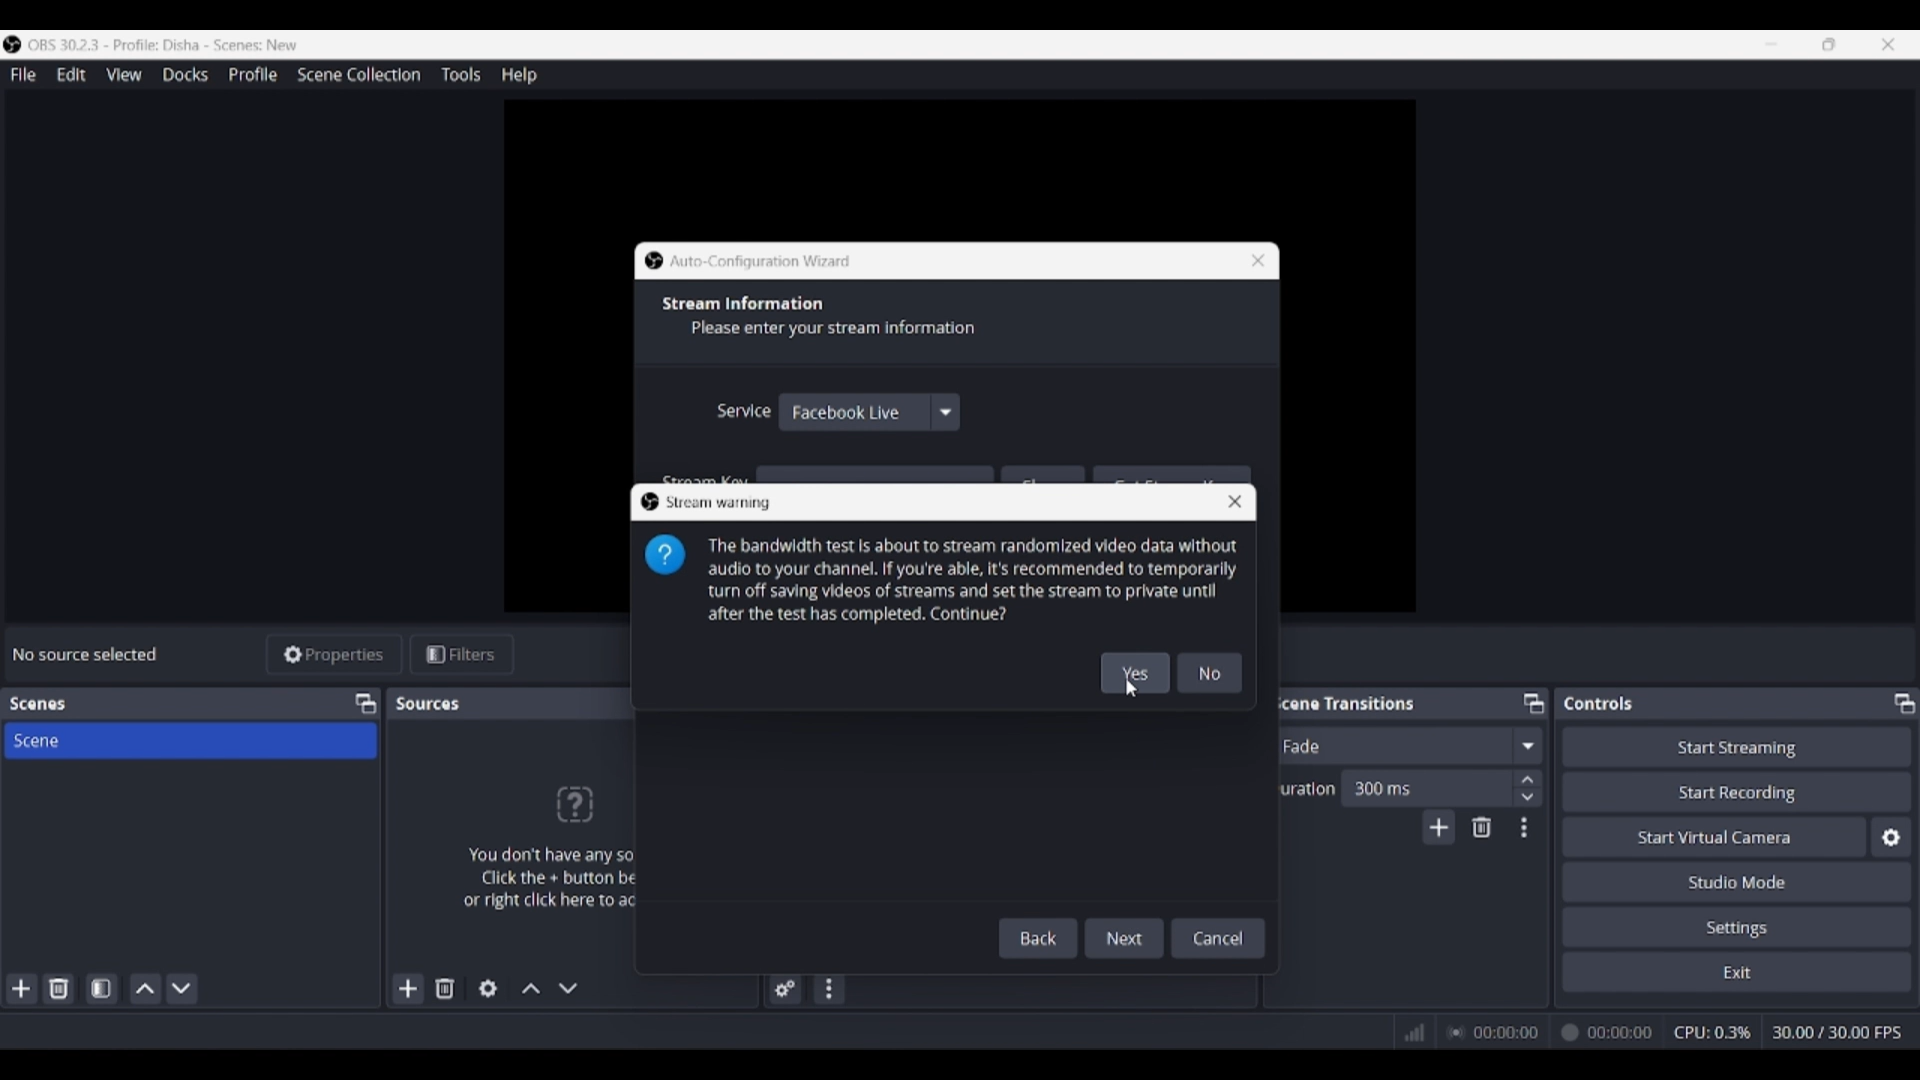 The width and height of the screenshot is (1920, 1080). I want to click on Network, so click(1409, 1032).